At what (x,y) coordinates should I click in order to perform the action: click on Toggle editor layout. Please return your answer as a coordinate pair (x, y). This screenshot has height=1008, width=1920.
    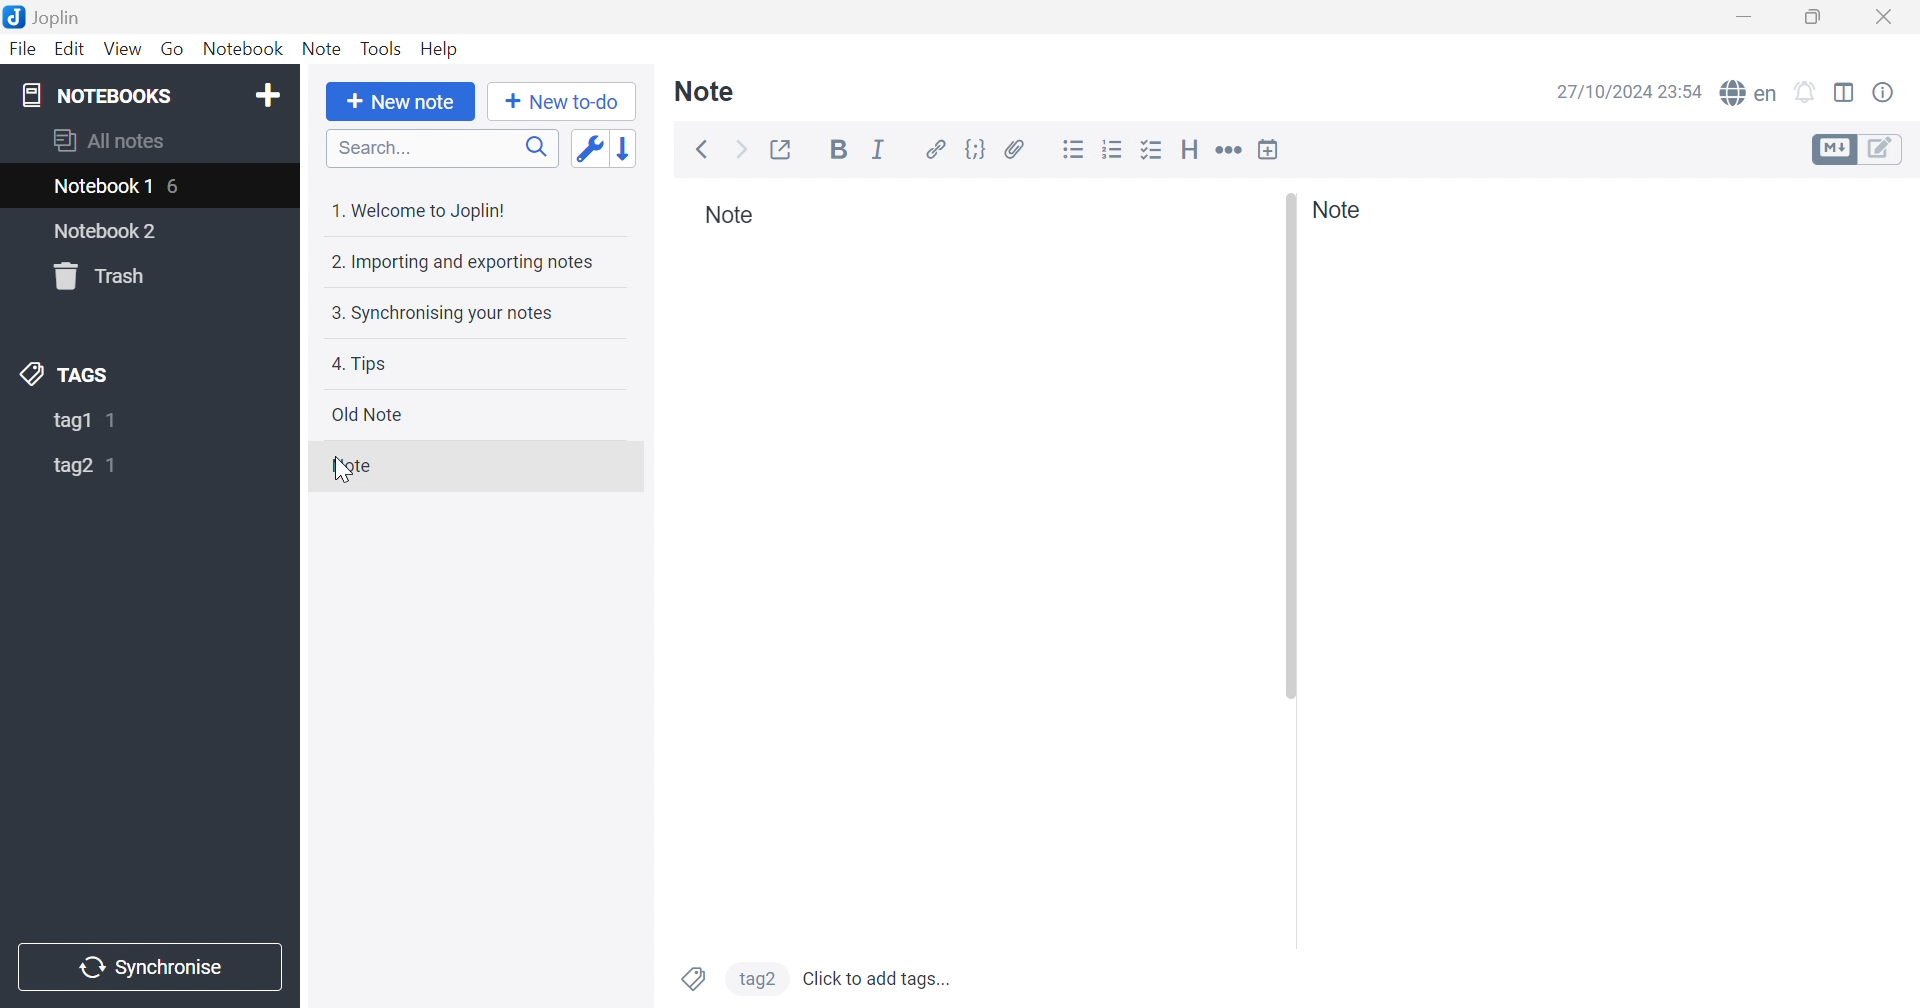
    Looking at the image, I should click on (1847, 94).